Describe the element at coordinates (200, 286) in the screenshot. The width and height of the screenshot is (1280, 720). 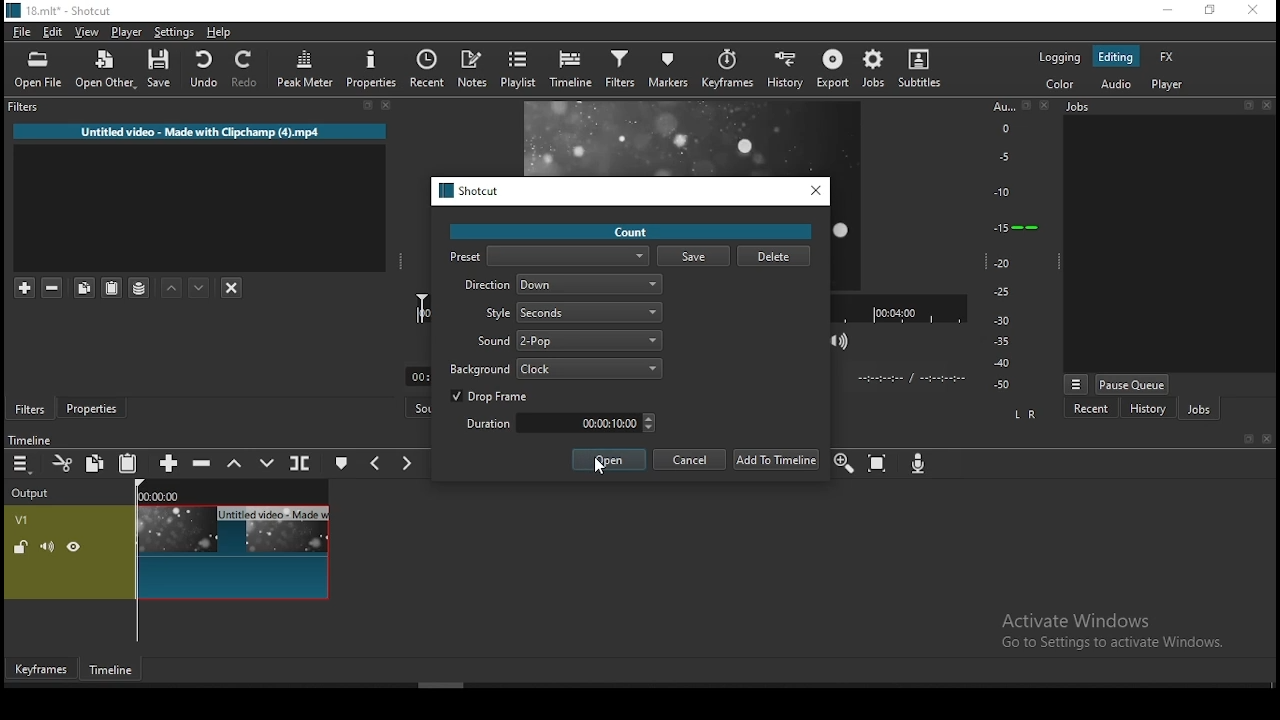
I see `move filter down` at that location.